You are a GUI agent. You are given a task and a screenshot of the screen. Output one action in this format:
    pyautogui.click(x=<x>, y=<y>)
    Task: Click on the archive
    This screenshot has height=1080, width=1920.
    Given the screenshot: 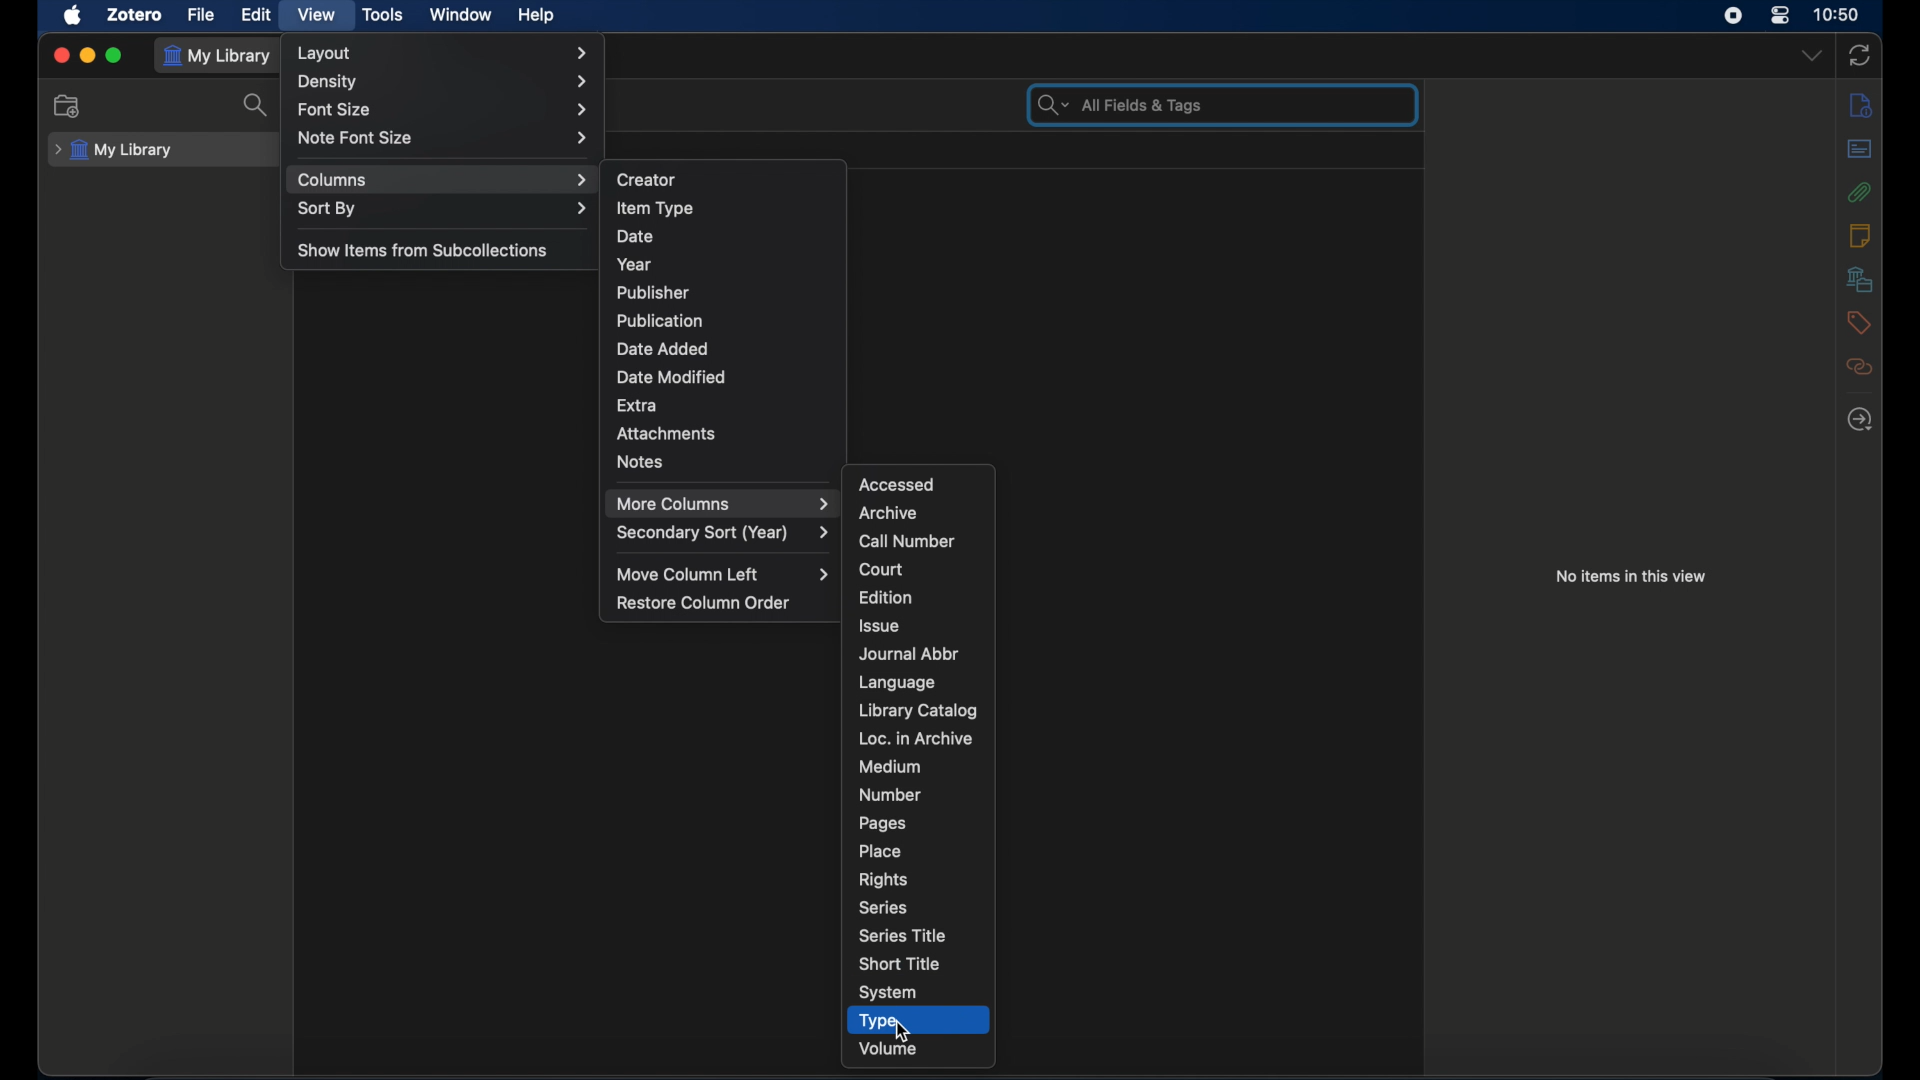 What is the action you would take?
    pyautogui.click(x=889, y=512)
    